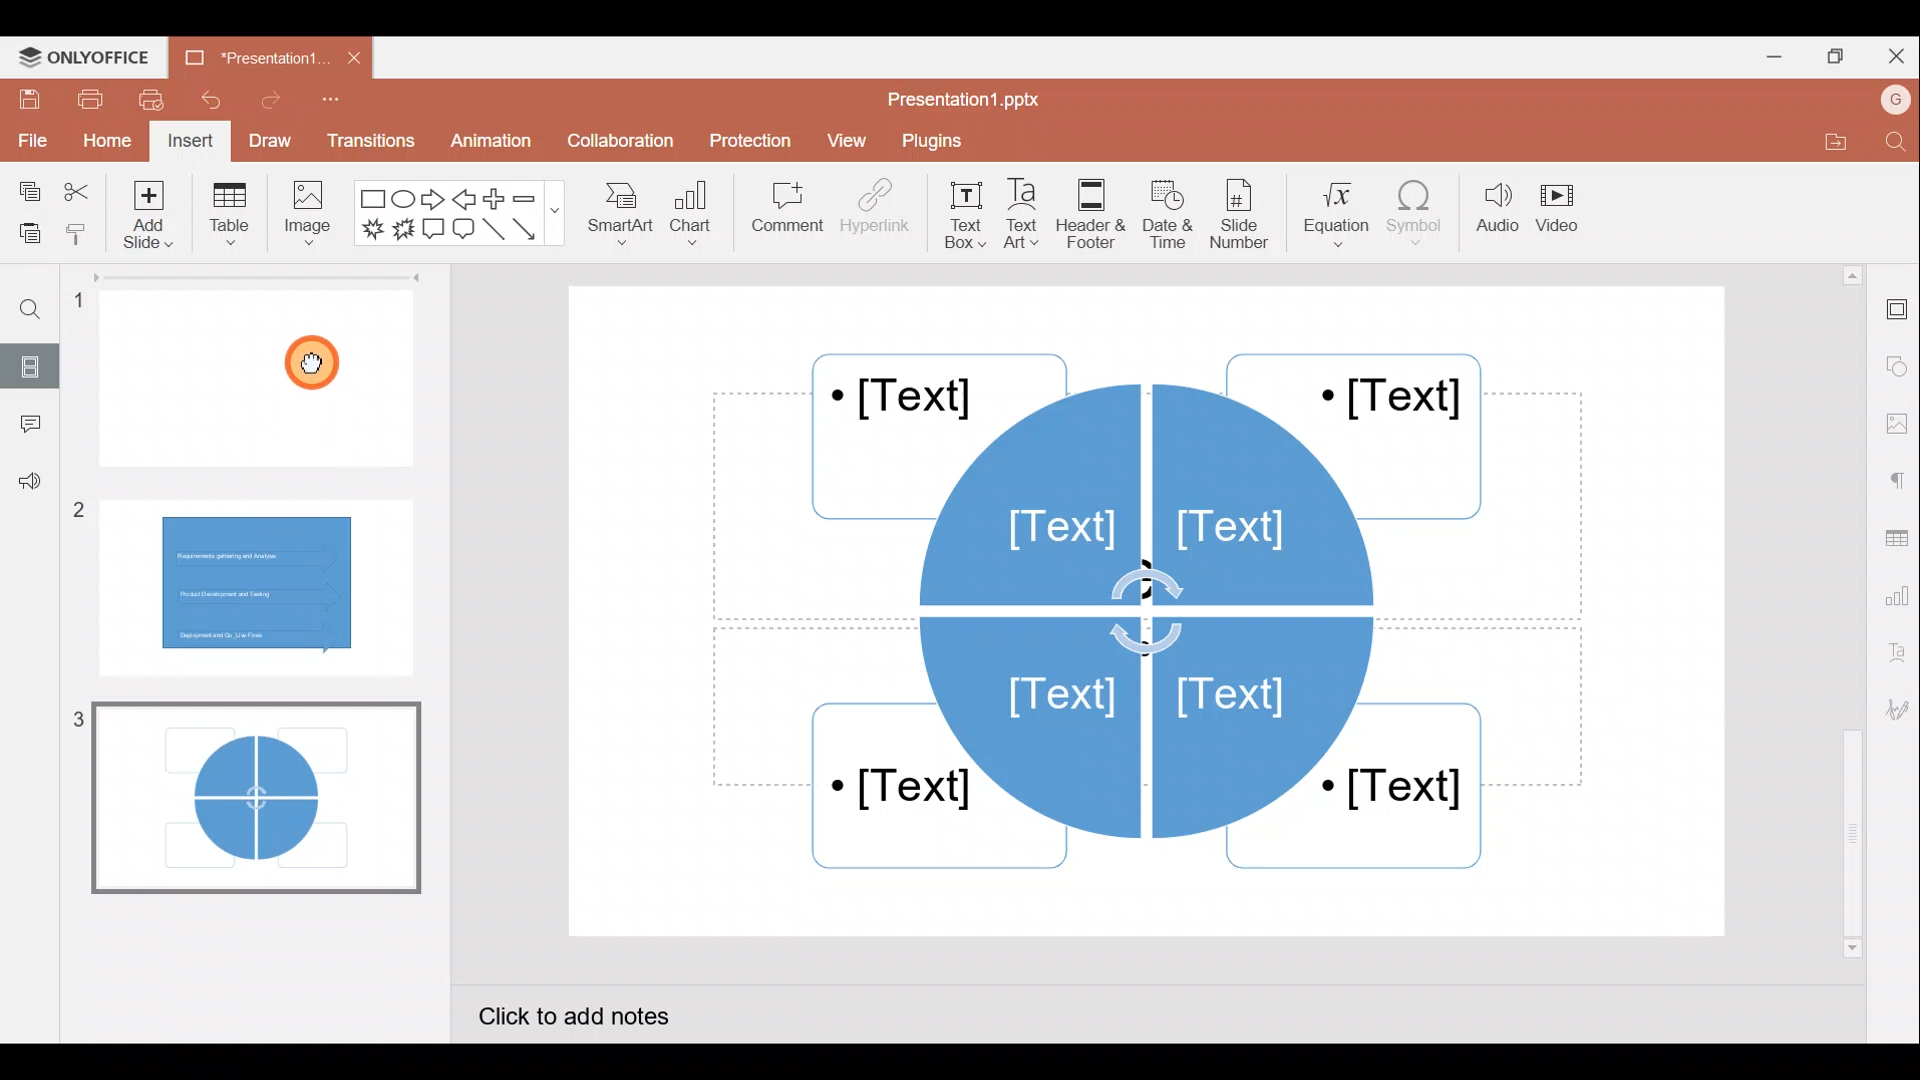  What do you see at coordinates (402, 231) in the screenshot?
I see `Explosion 2` at bounding box center [402, 231].